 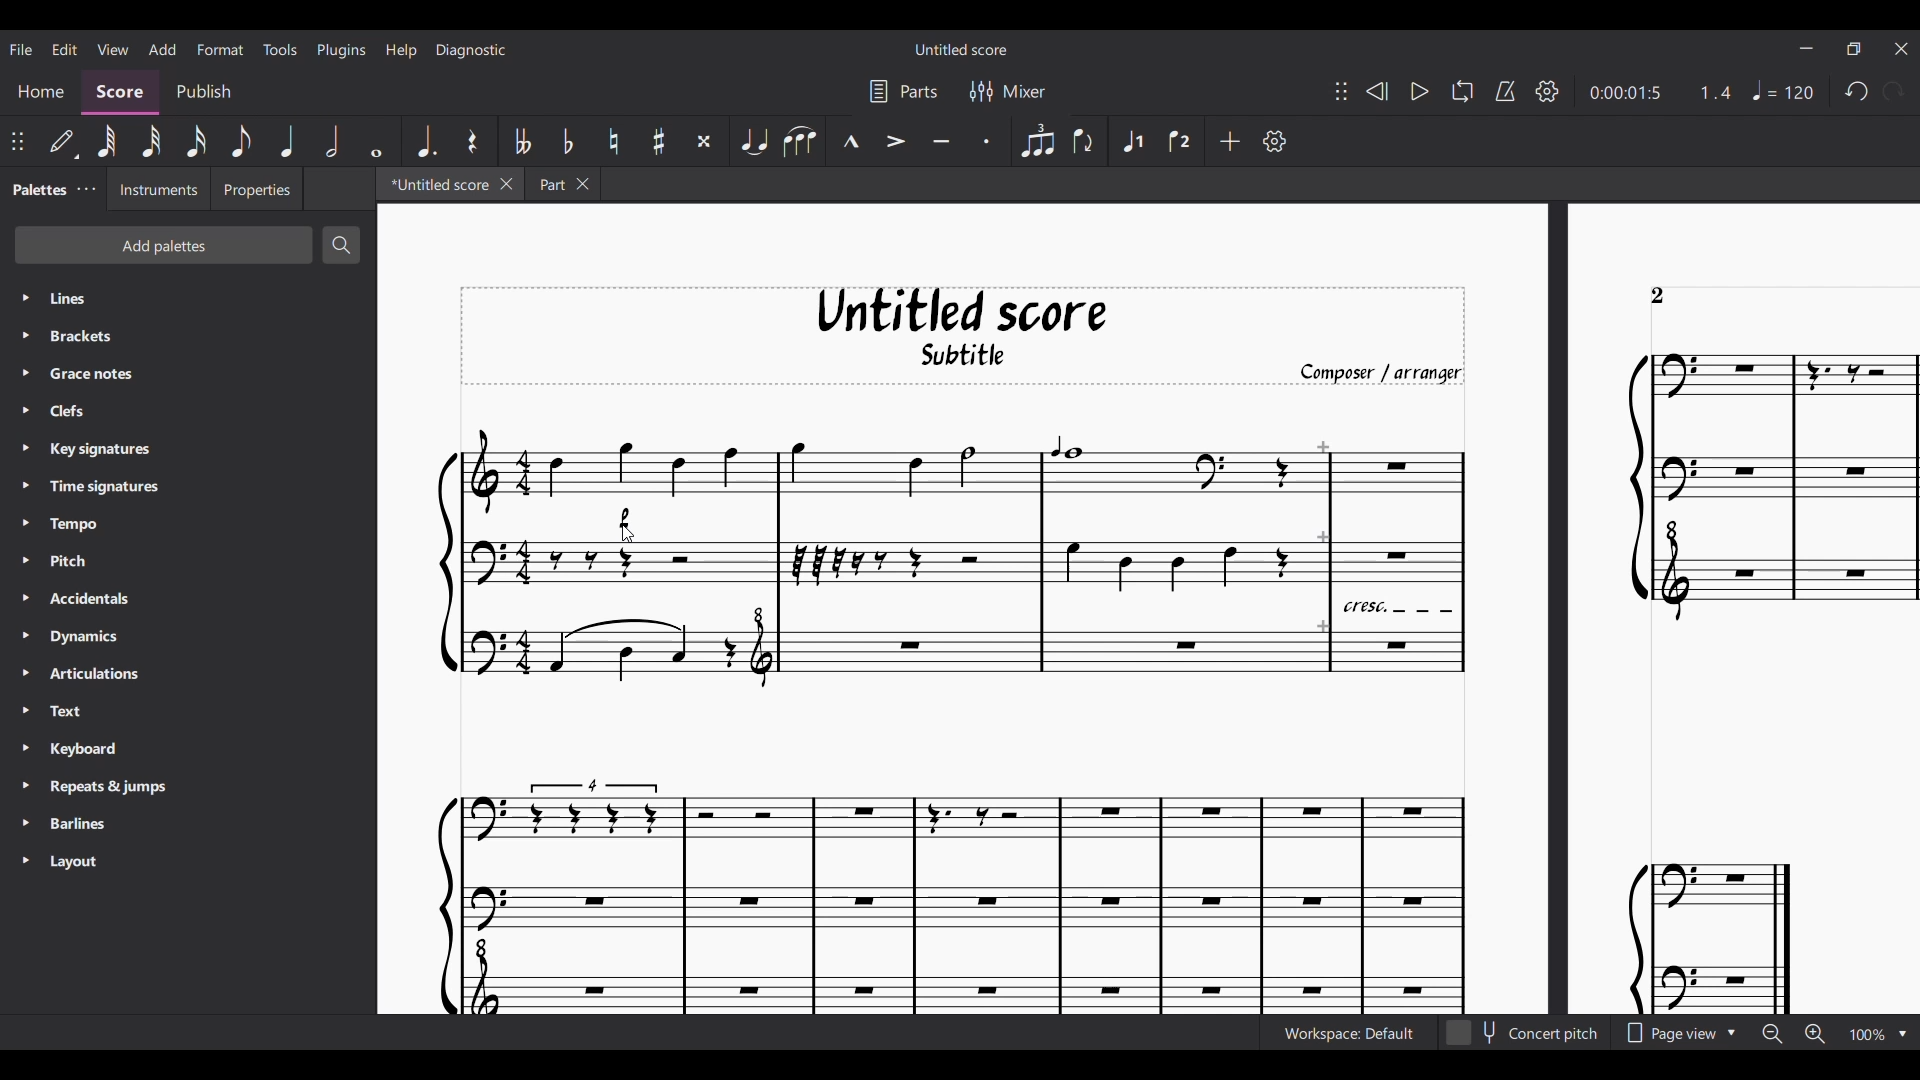 I want to click on Score title, sub-title, and composer name, so click(x=963, y=336).